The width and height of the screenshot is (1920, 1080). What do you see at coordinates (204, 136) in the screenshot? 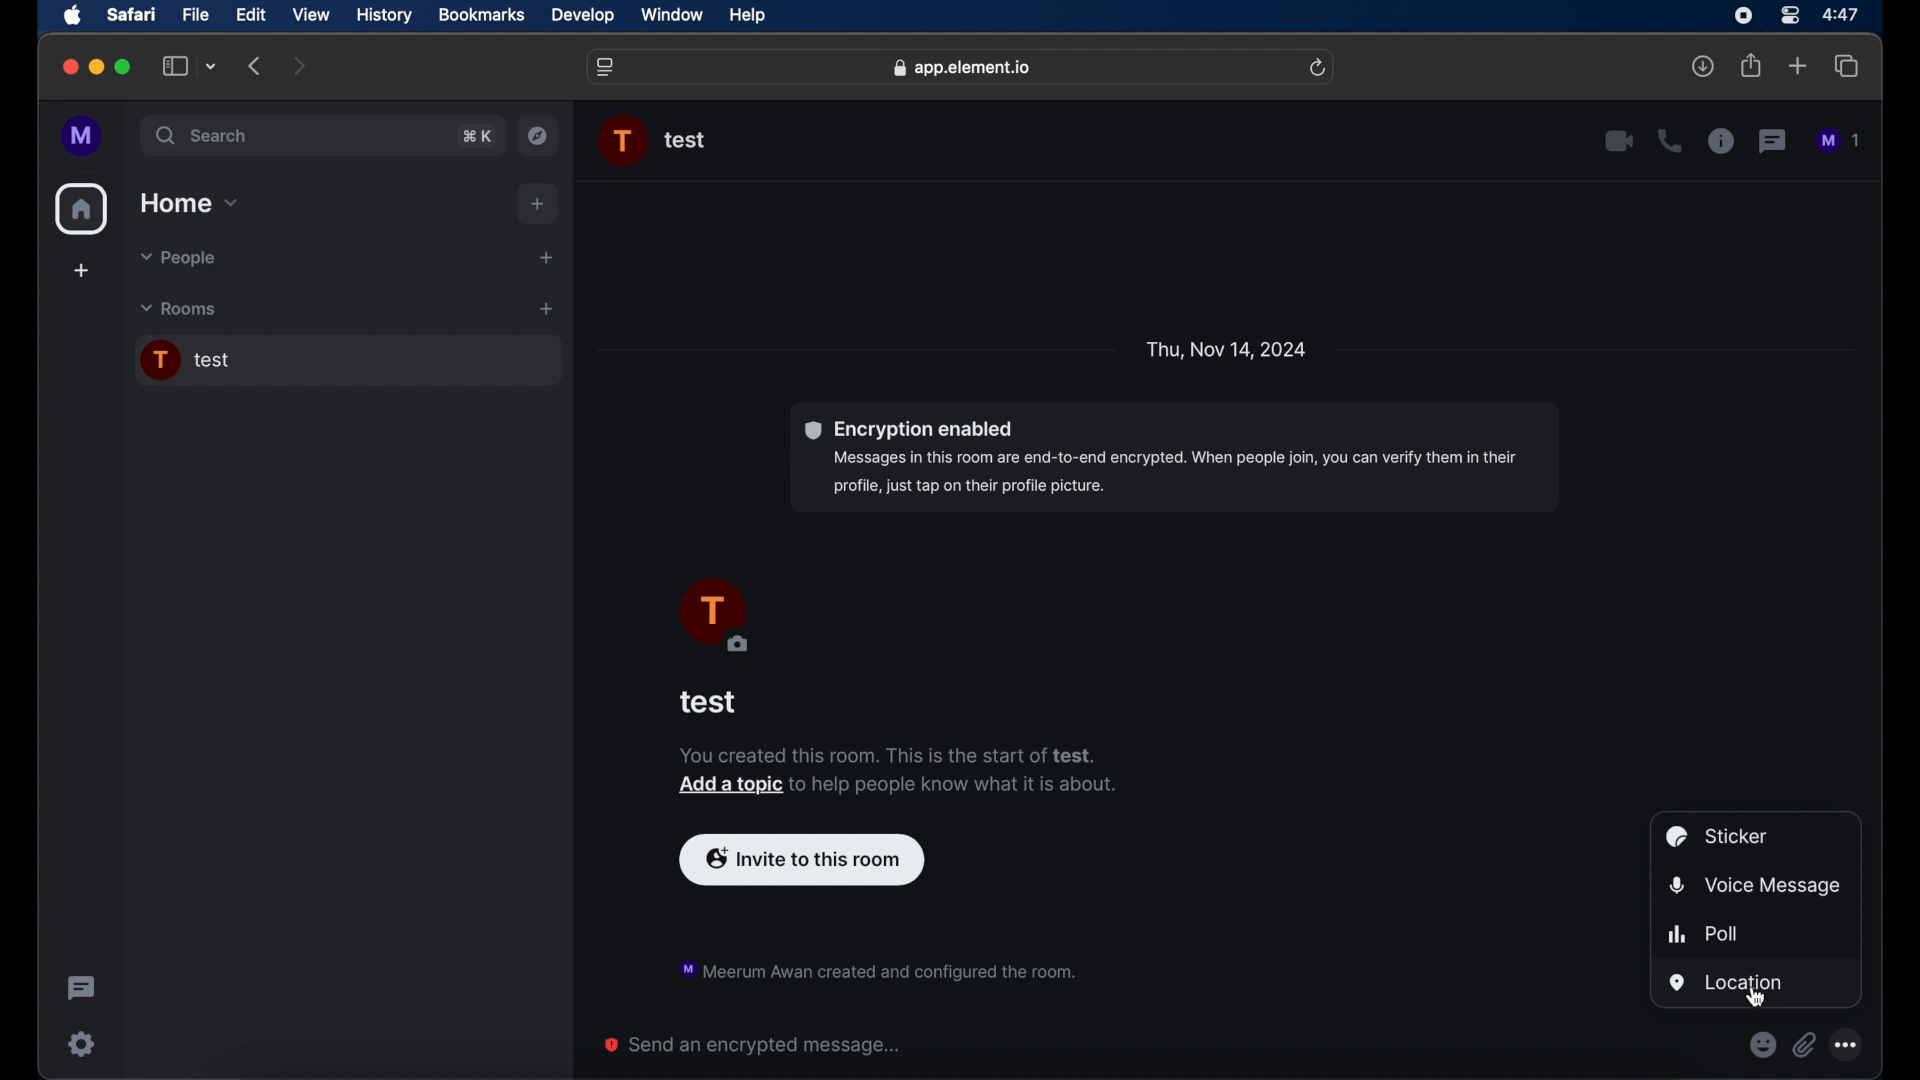
I see `search` at bounding box center [204, 136].